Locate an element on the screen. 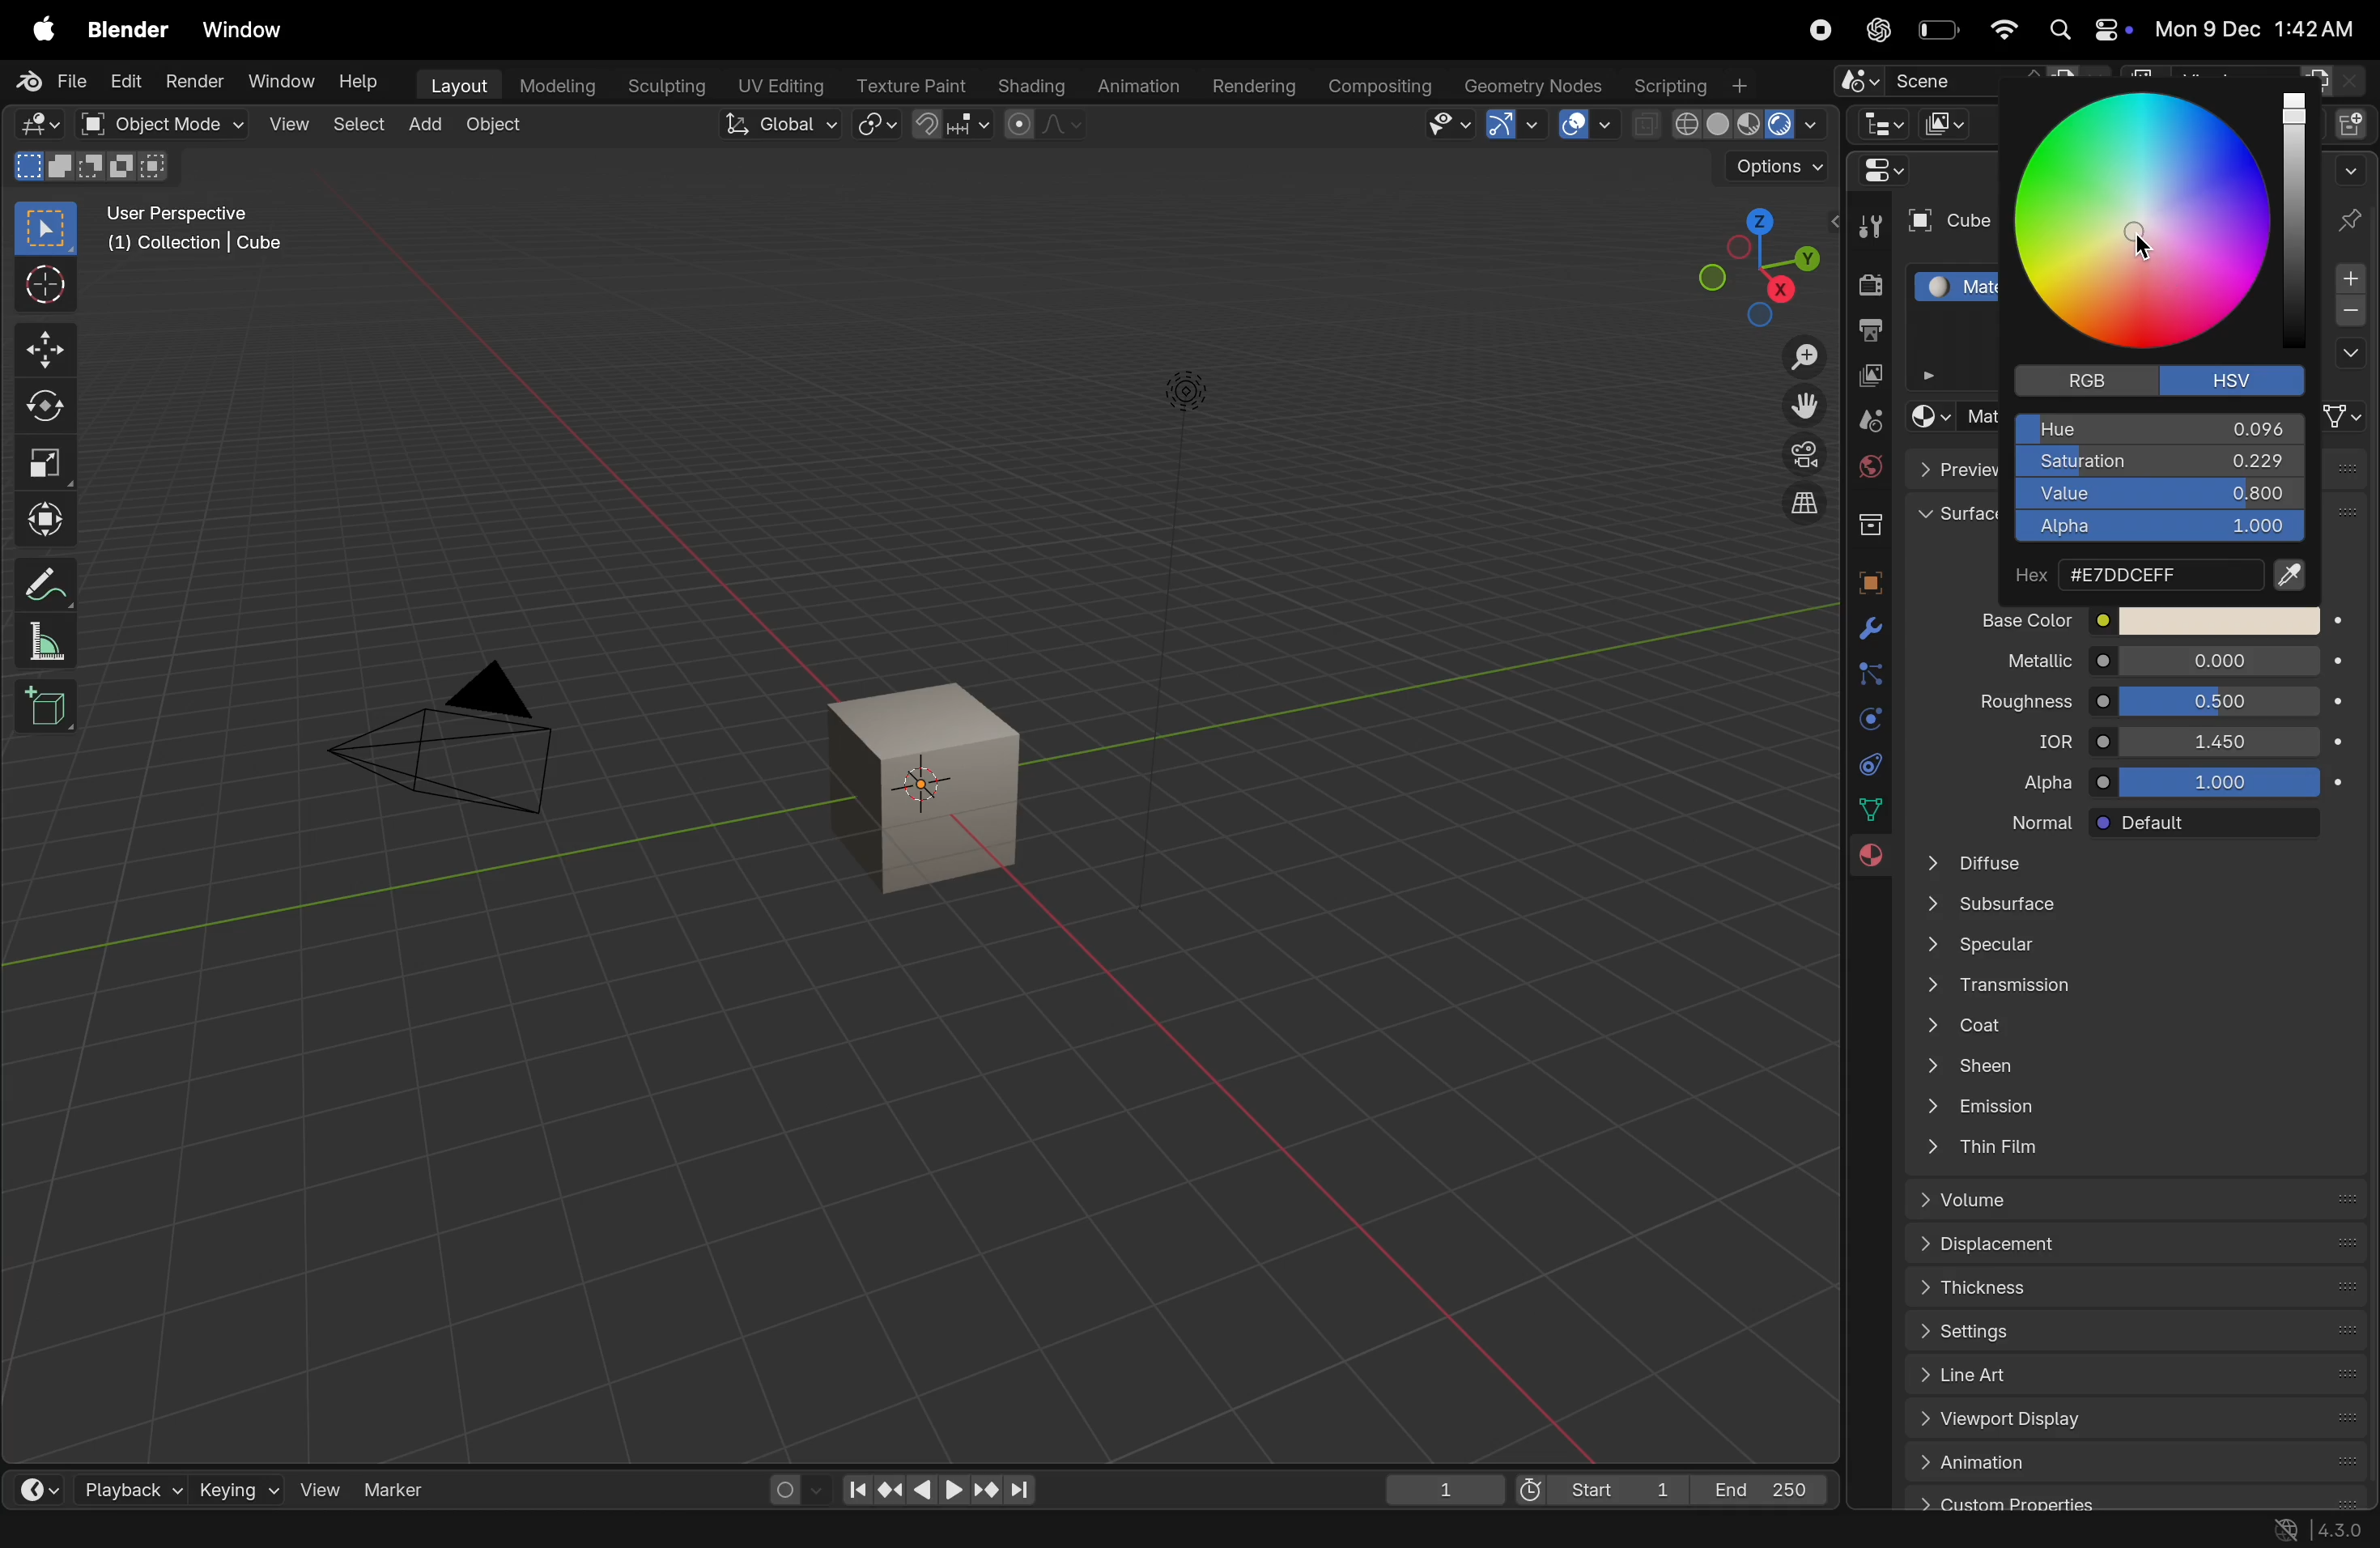 The image size is (2380, 1548). visibility is located at coordinates (1449, 124).